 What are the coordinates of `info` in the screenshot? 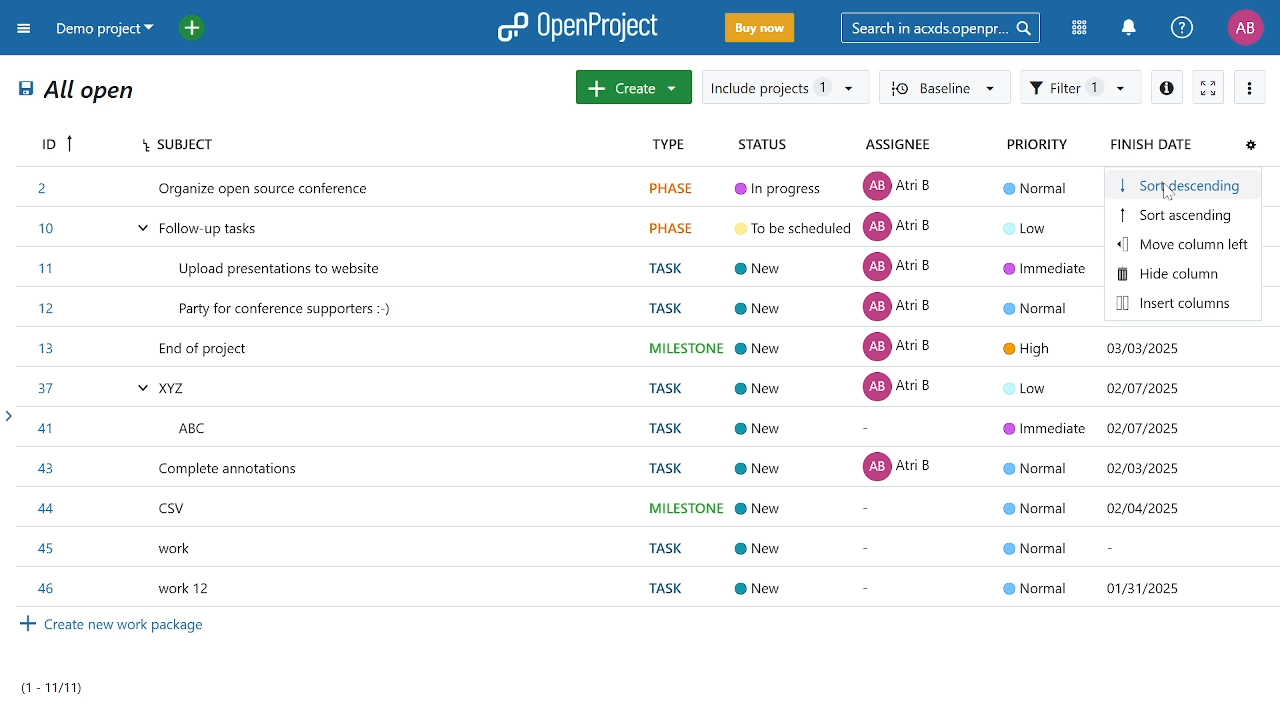 It's located at (1170, 87).